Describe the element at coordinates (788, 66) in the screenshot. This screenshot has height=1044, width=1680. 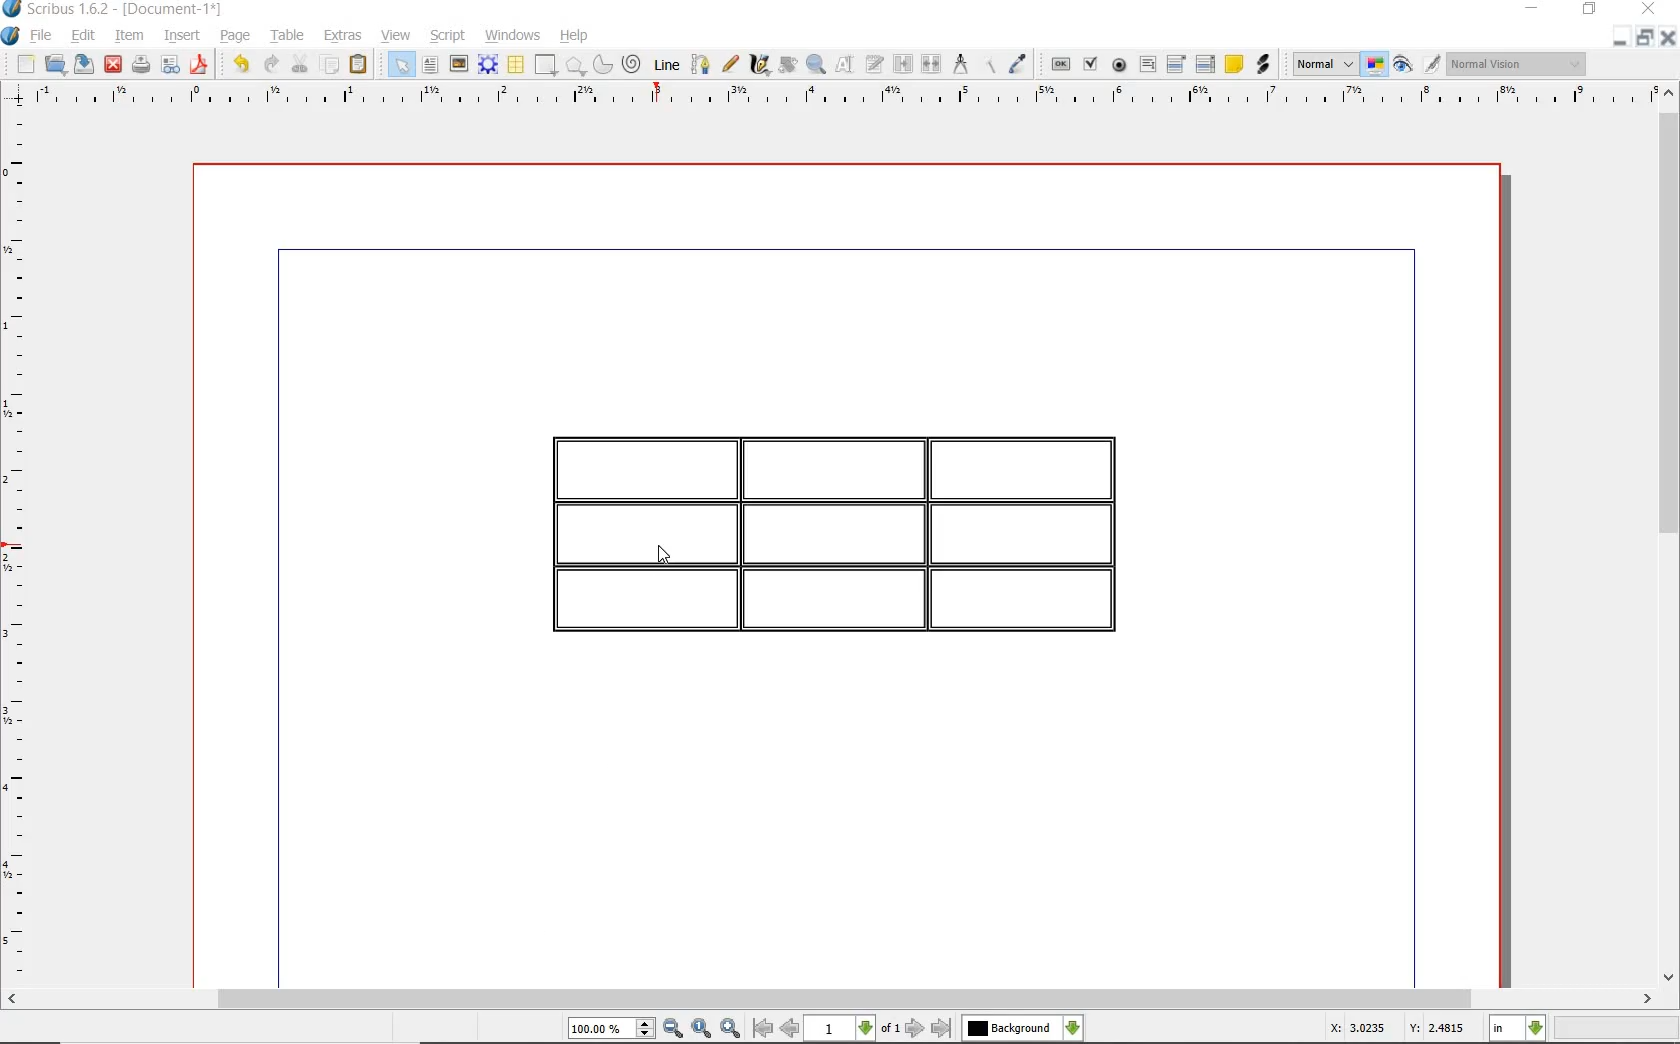
I see `rotate item` at that location.